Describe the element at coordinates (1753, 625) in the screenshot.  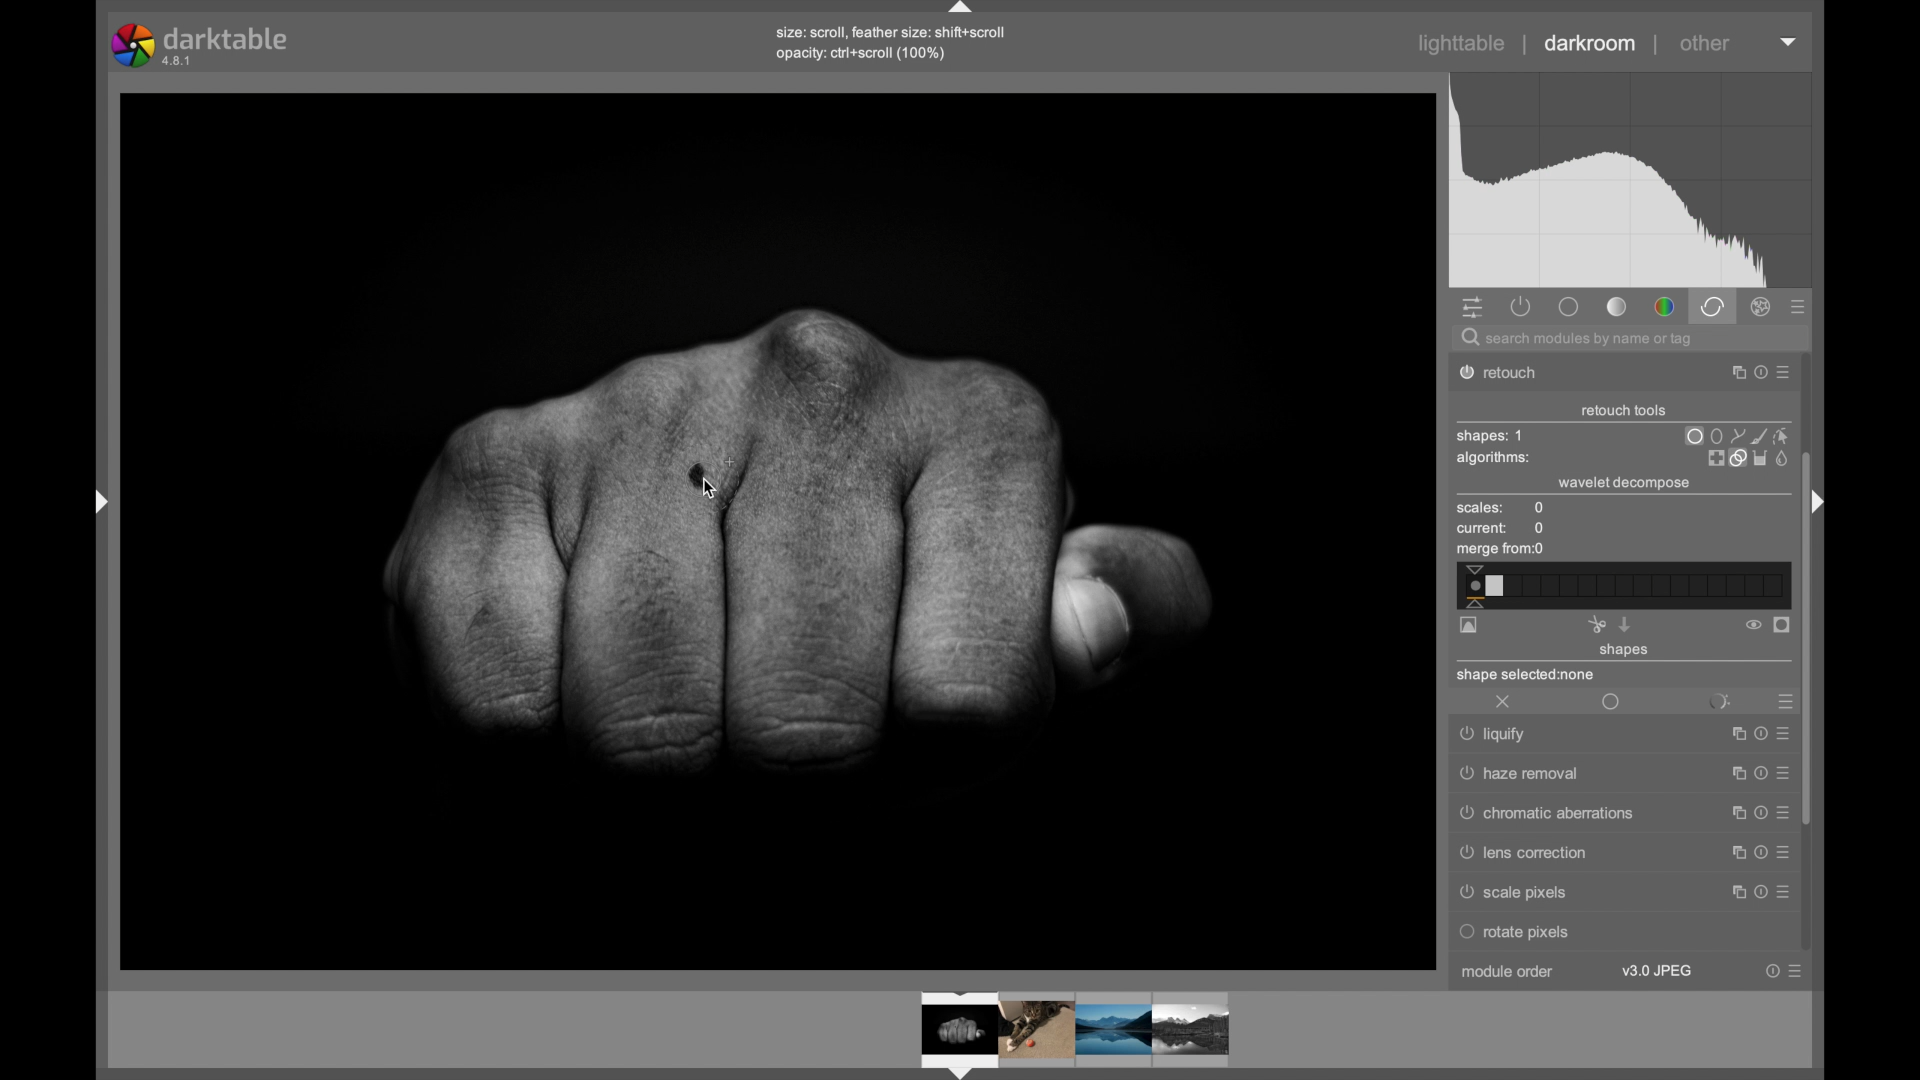
I see `switch off mask` at that location.